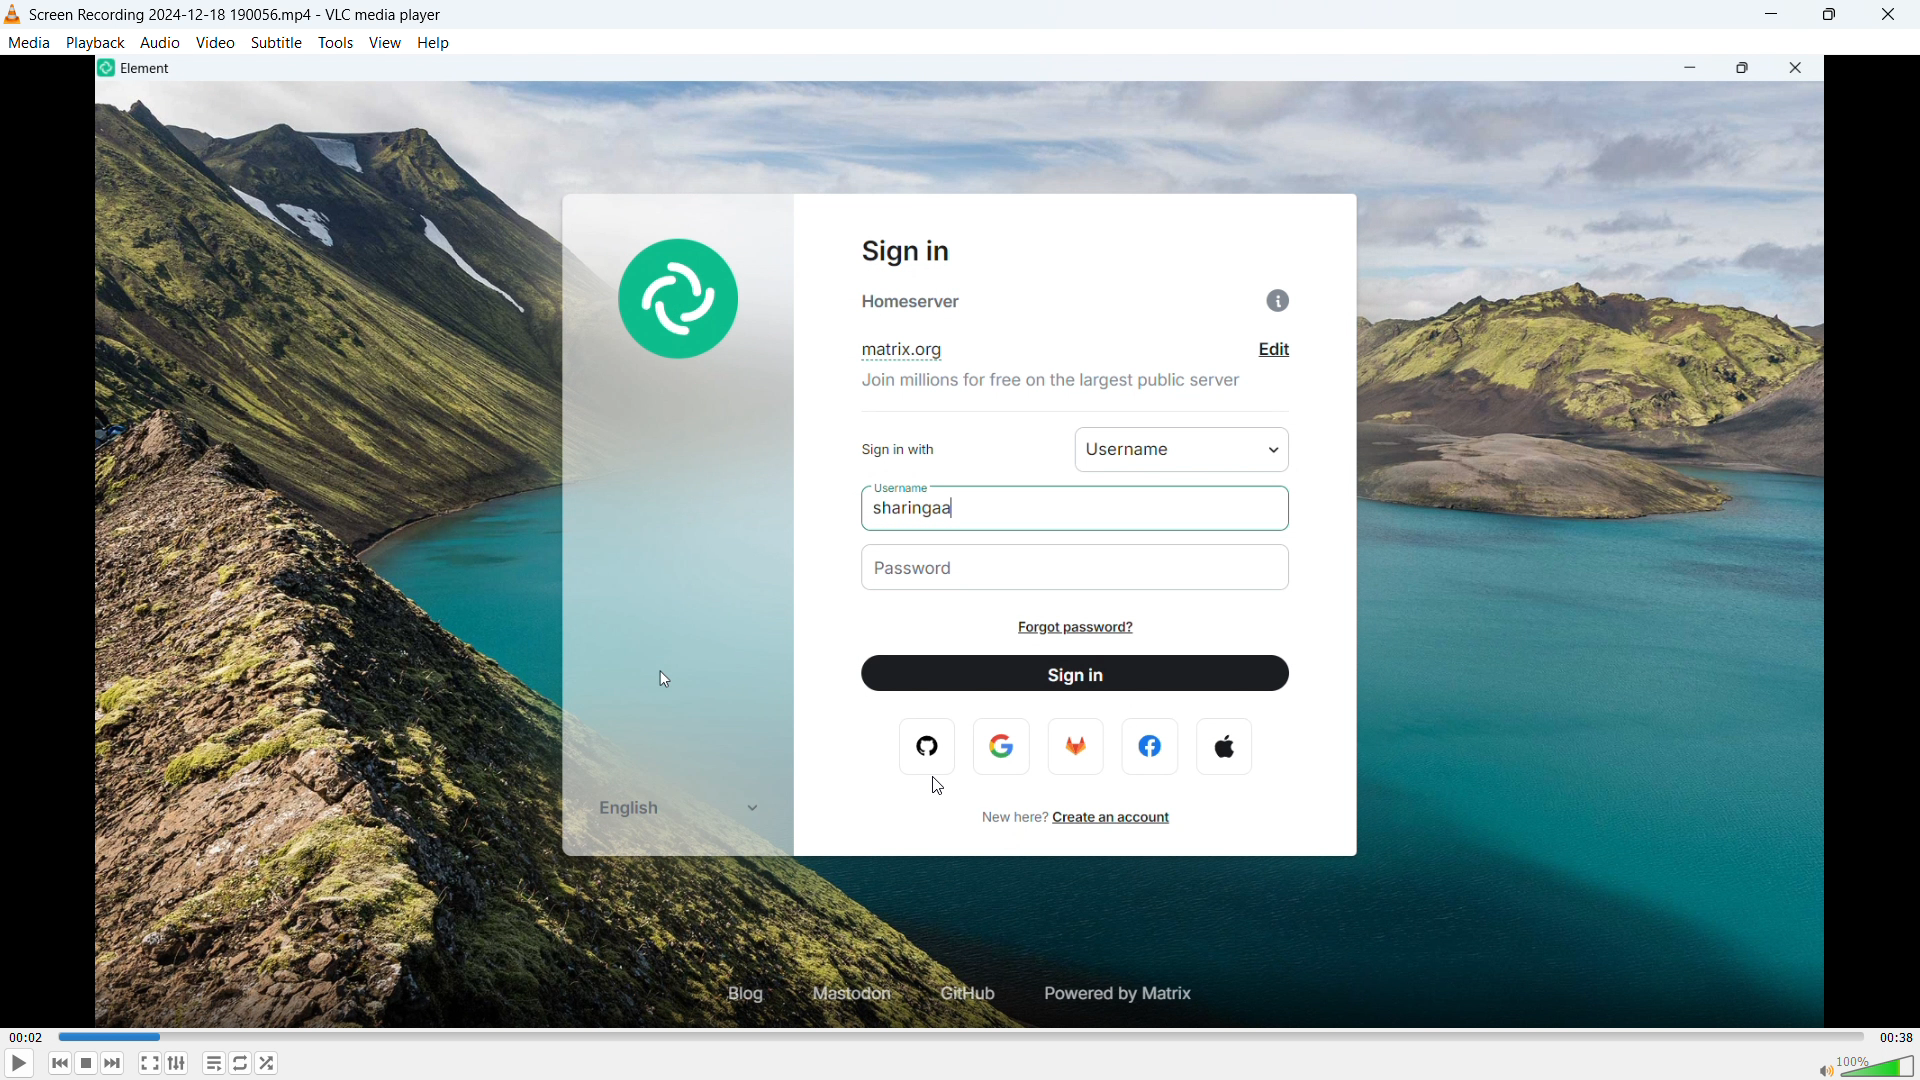  I want to click on time bar, so click(963, 1037).